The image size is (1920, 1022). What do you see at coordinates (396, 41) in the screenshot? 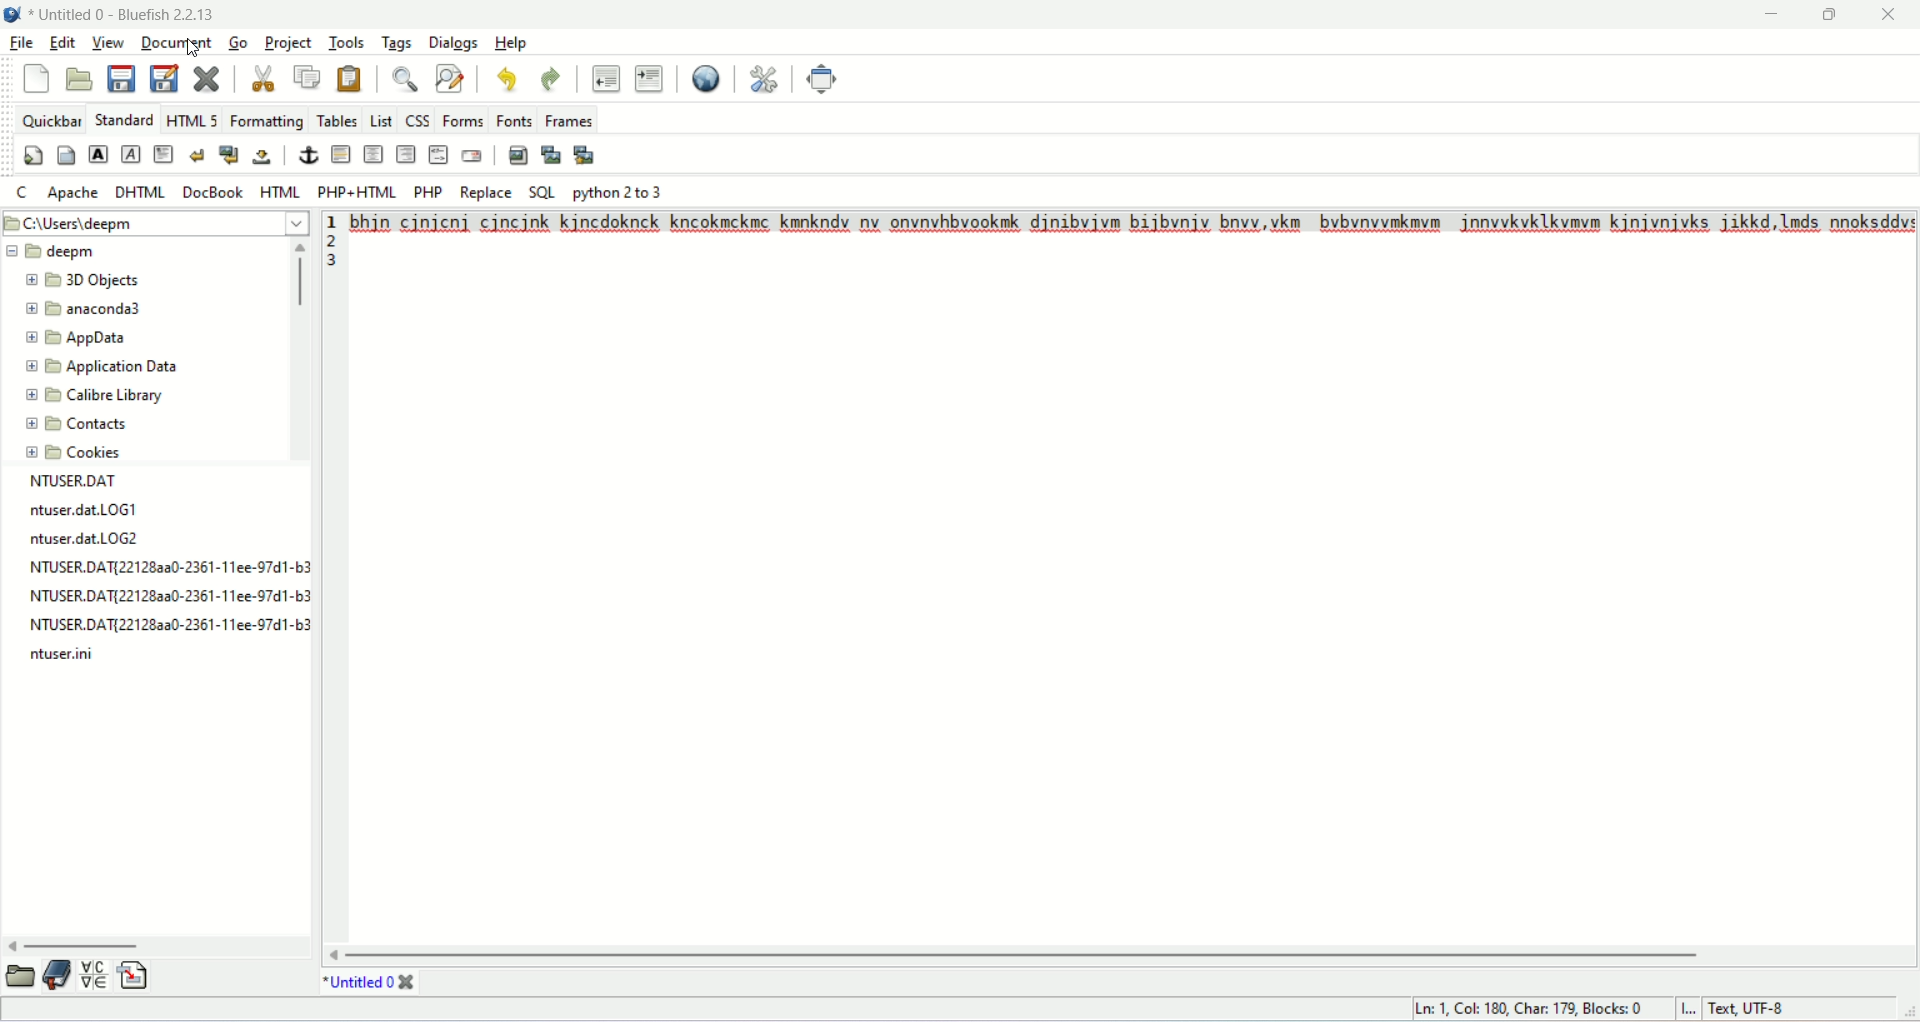
I see `tags` at bounding box center [396, 41].